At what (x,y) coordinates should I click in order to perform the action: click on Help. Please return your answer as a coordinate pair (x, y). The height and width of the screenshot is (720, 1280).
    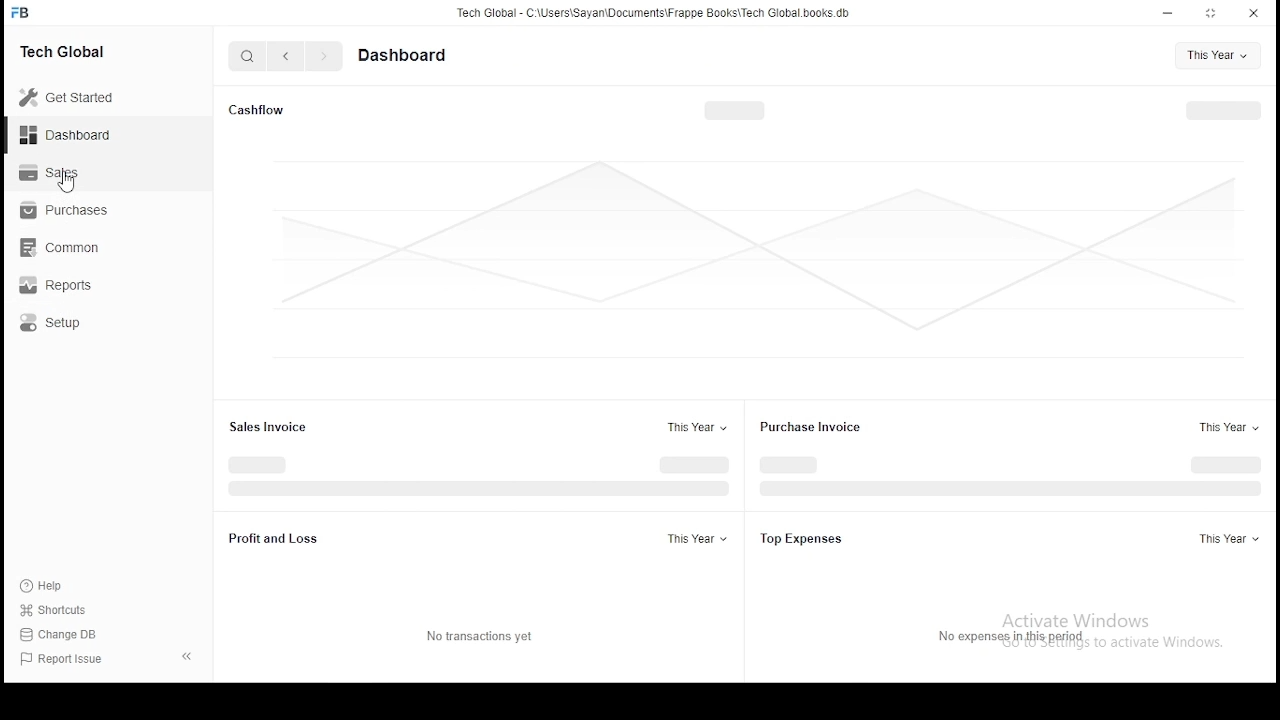
    Looking at the image, I should click on (44, 589).